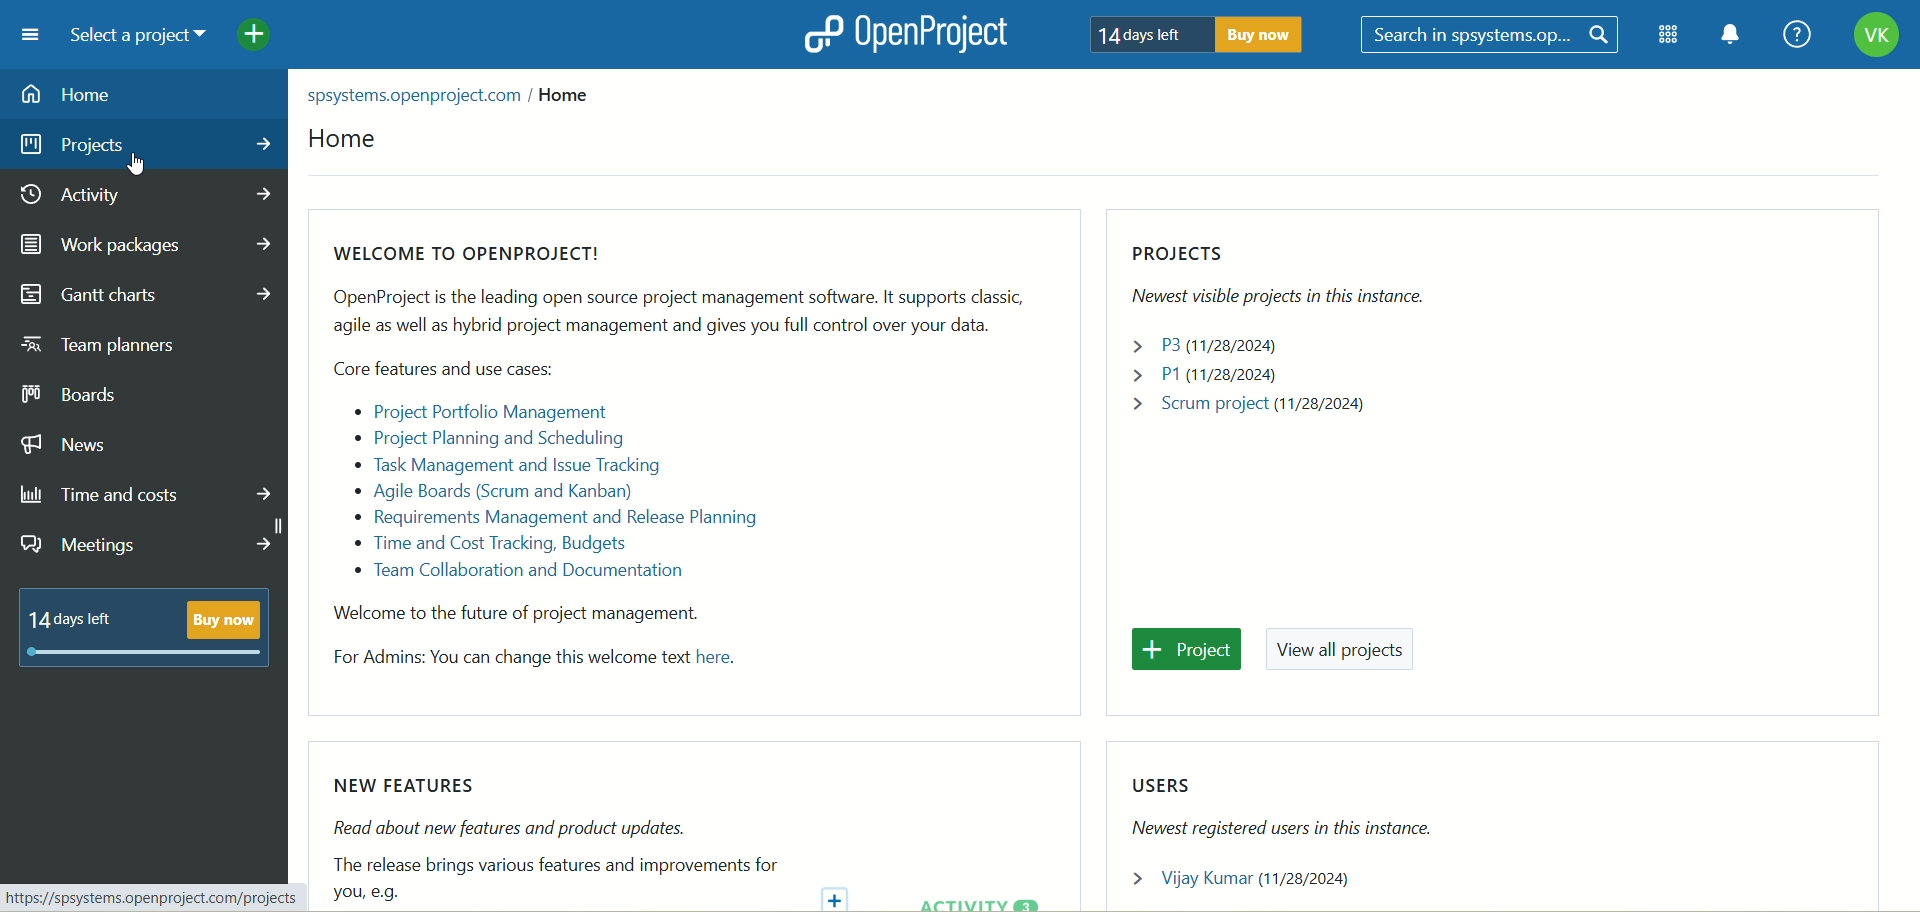 The image size is (1920, 912). I want to click on search, so click(1492, 35).